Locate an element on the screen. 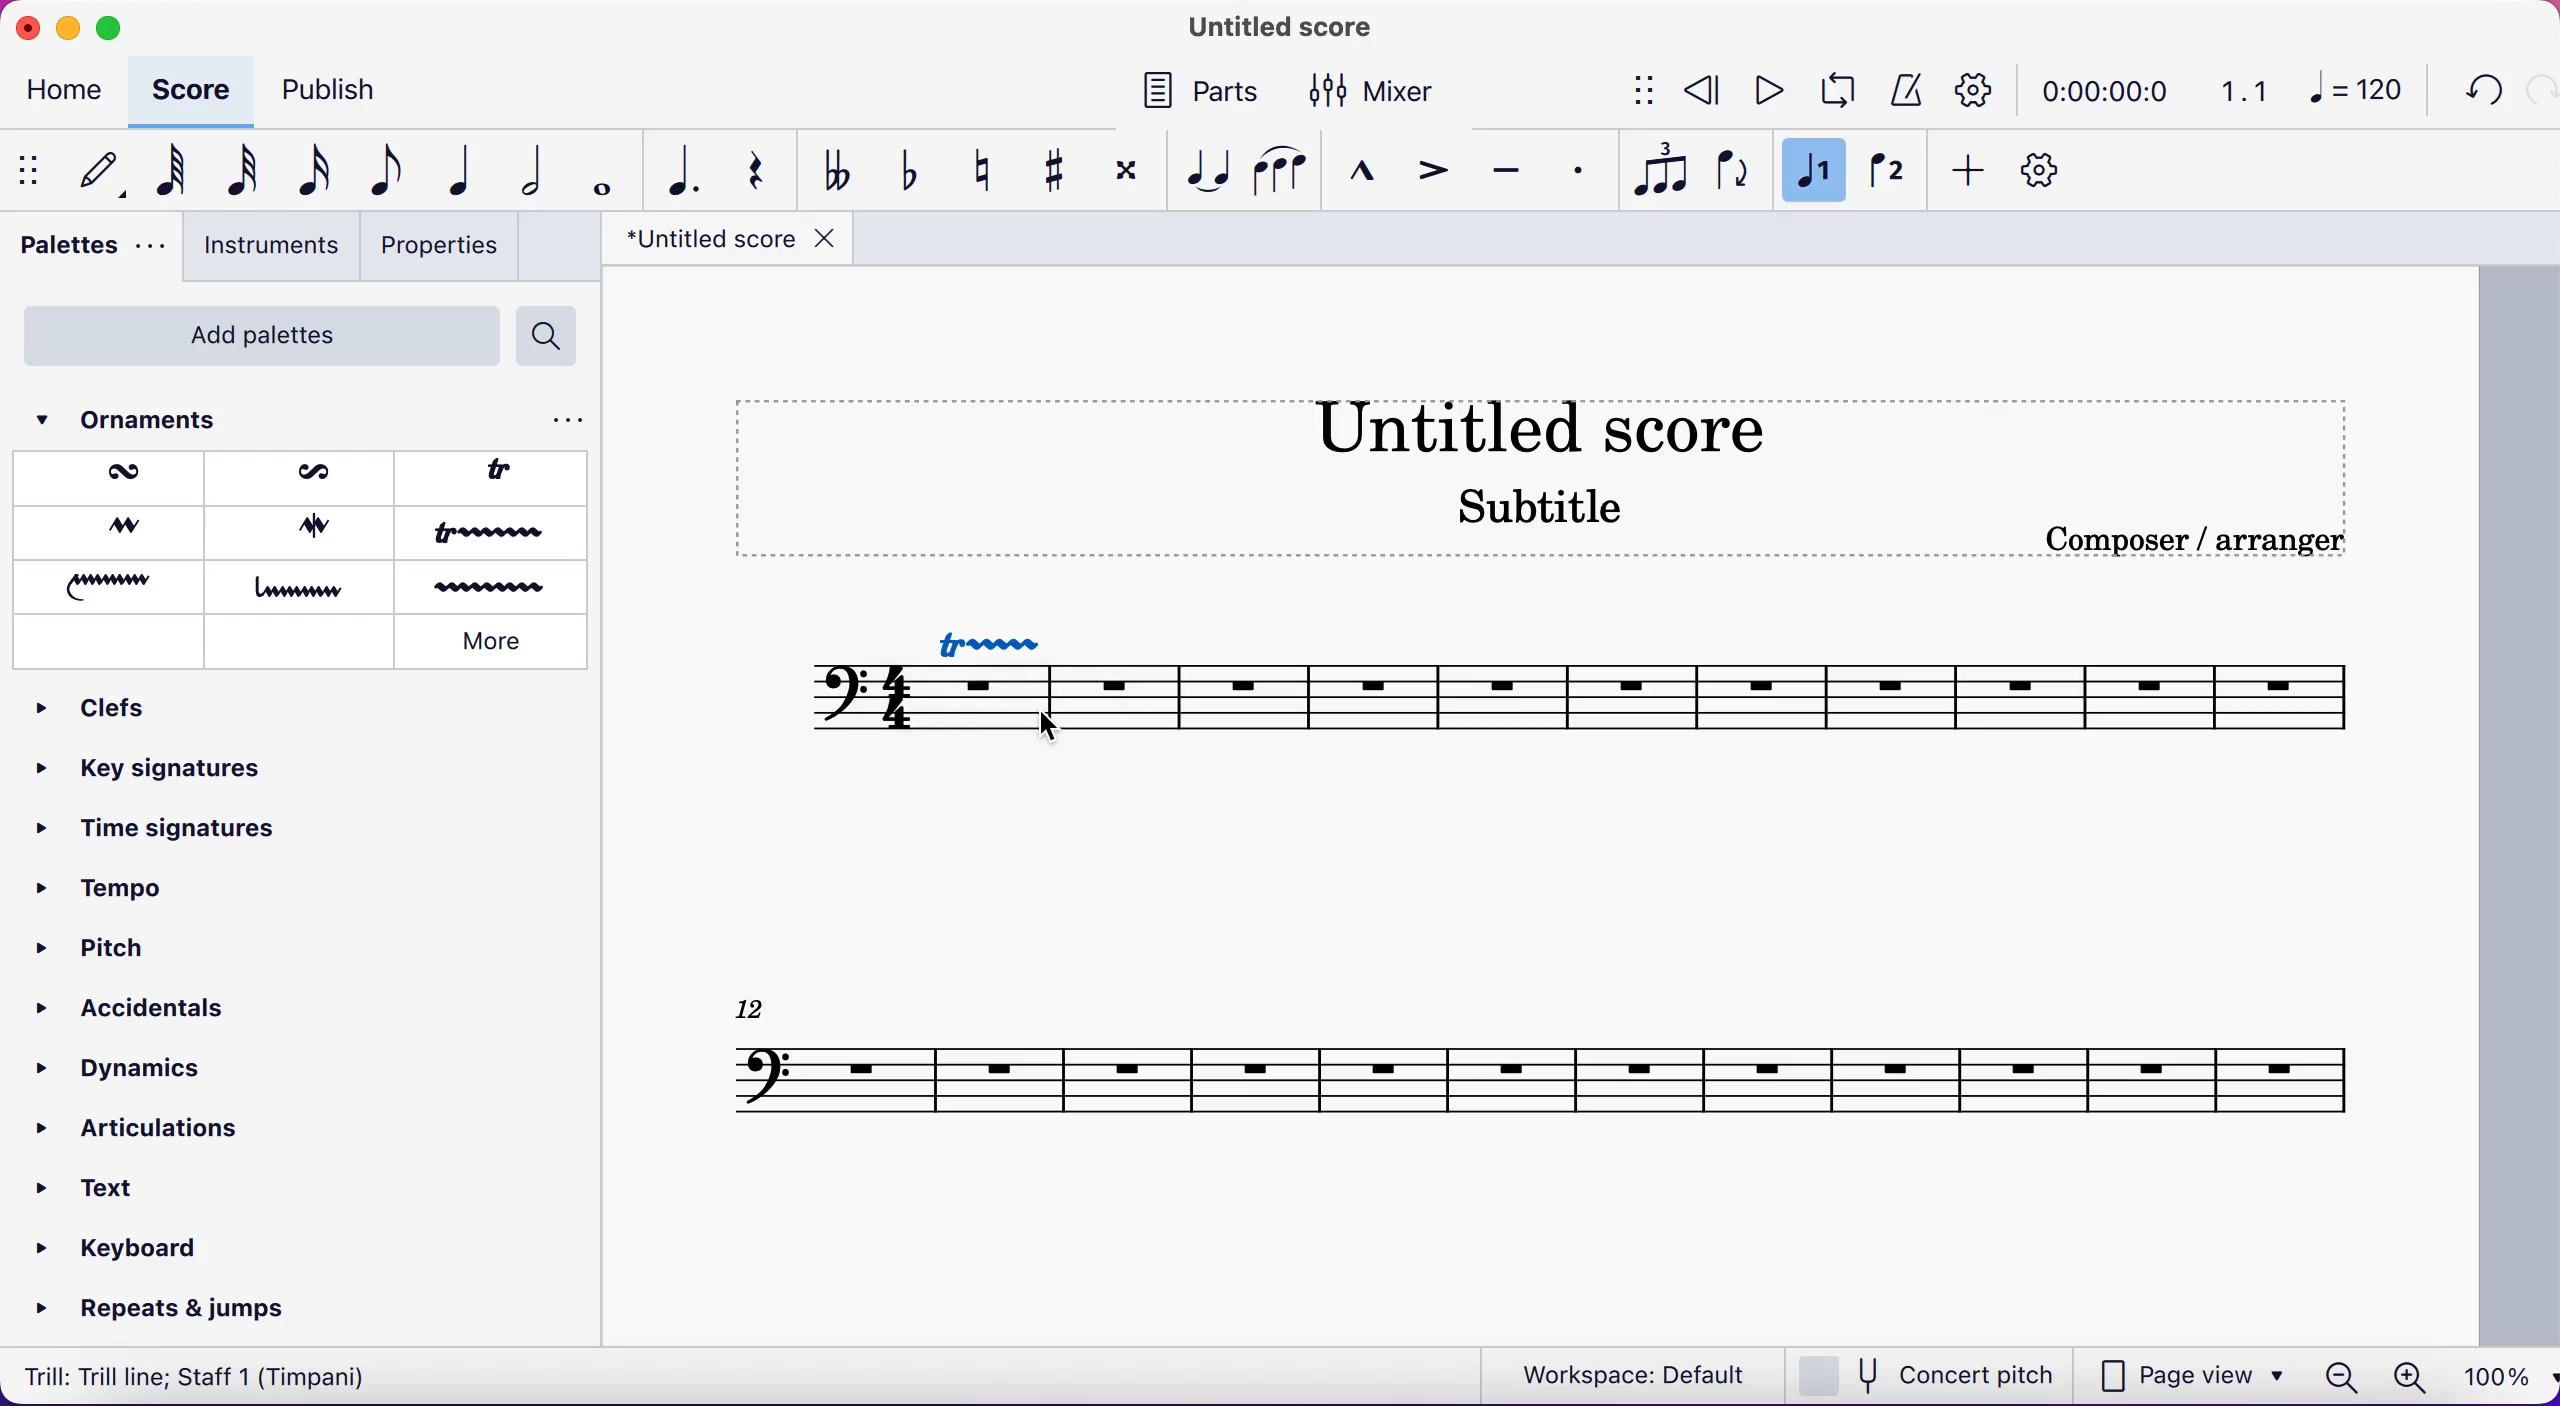 This screenshot has width=2560, height=1406. more is located at coordinates (500, 640).